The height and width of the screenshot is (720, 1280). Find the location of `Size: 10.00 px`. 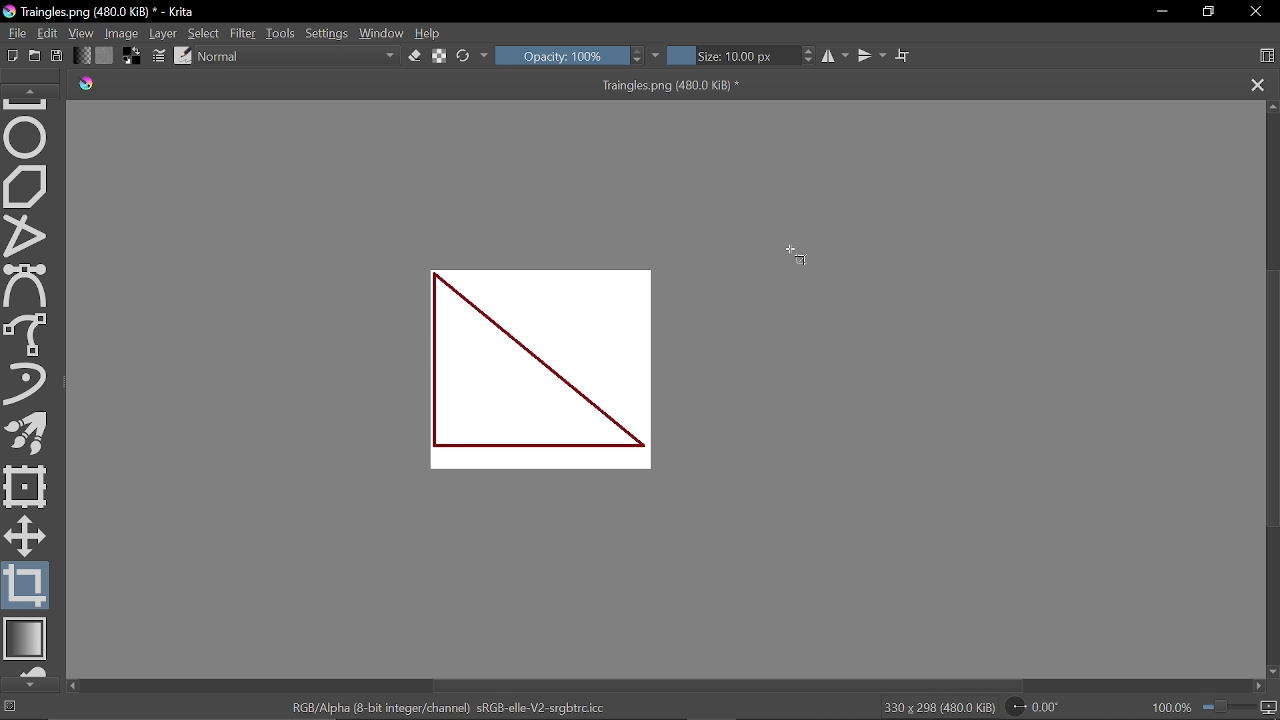

Size: 10.00 px is located at coordinates (734, 56).